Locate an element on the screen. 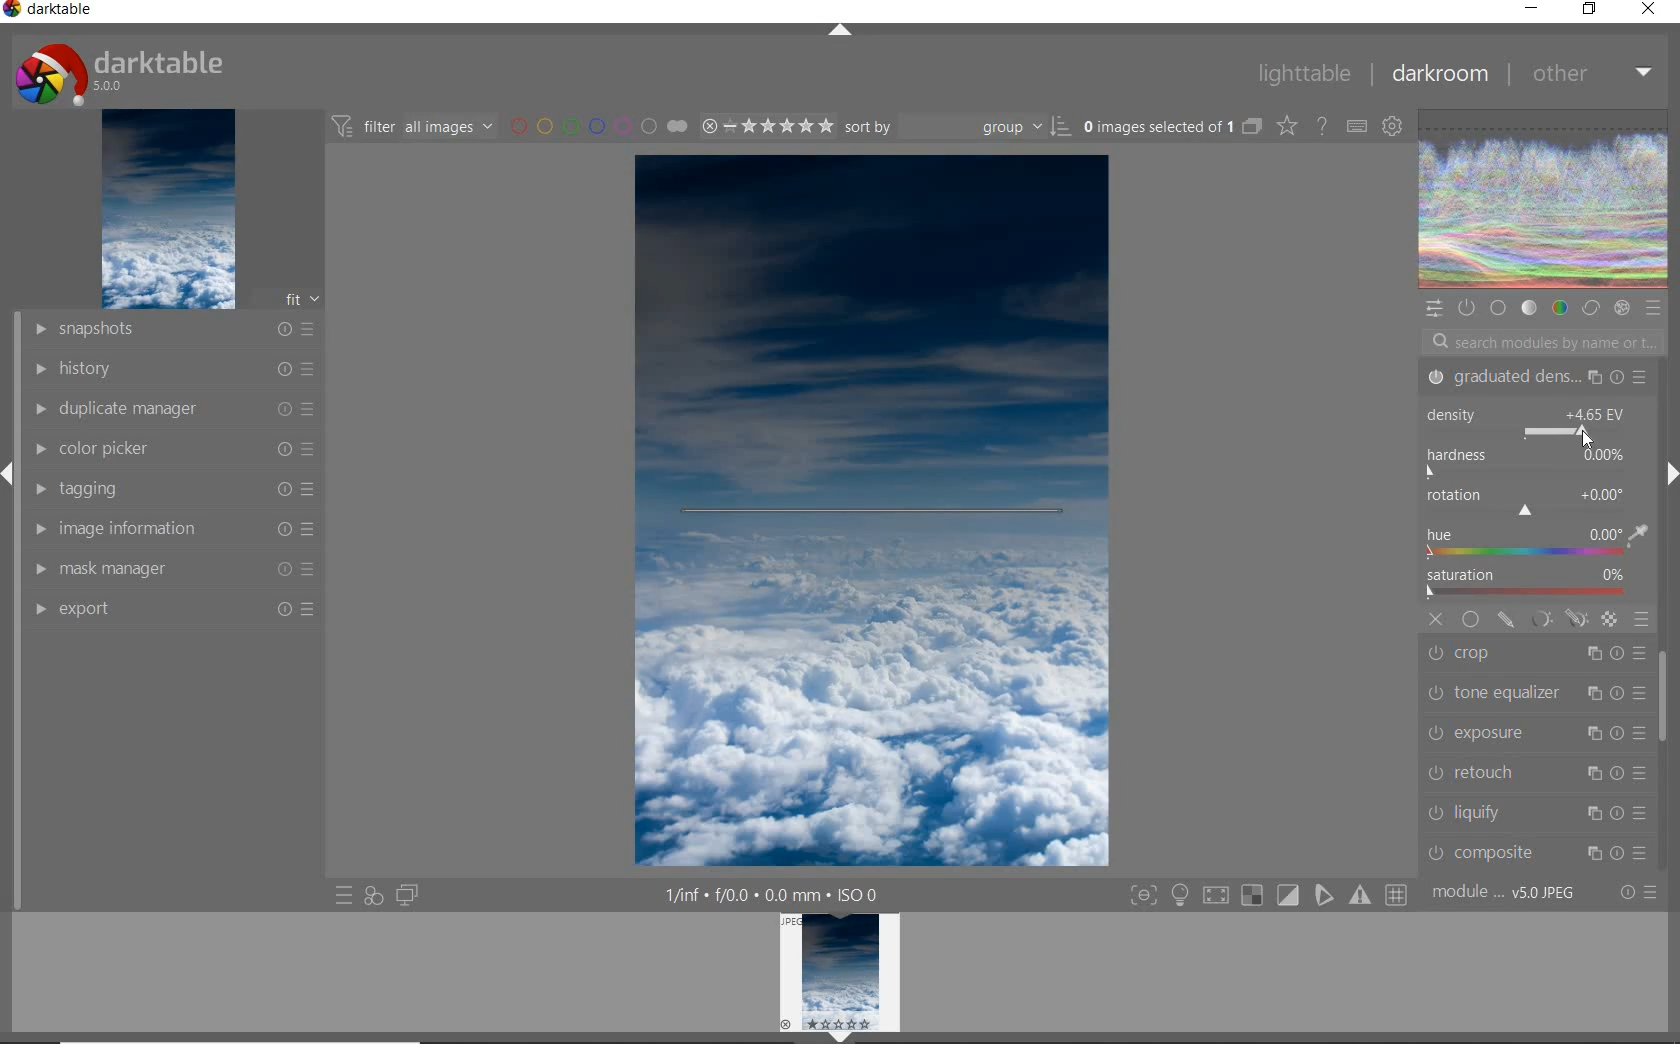 The height and width of the screenshot is (1044, 1680). SEARCH MODULES is located at coordinates (1543, 342).